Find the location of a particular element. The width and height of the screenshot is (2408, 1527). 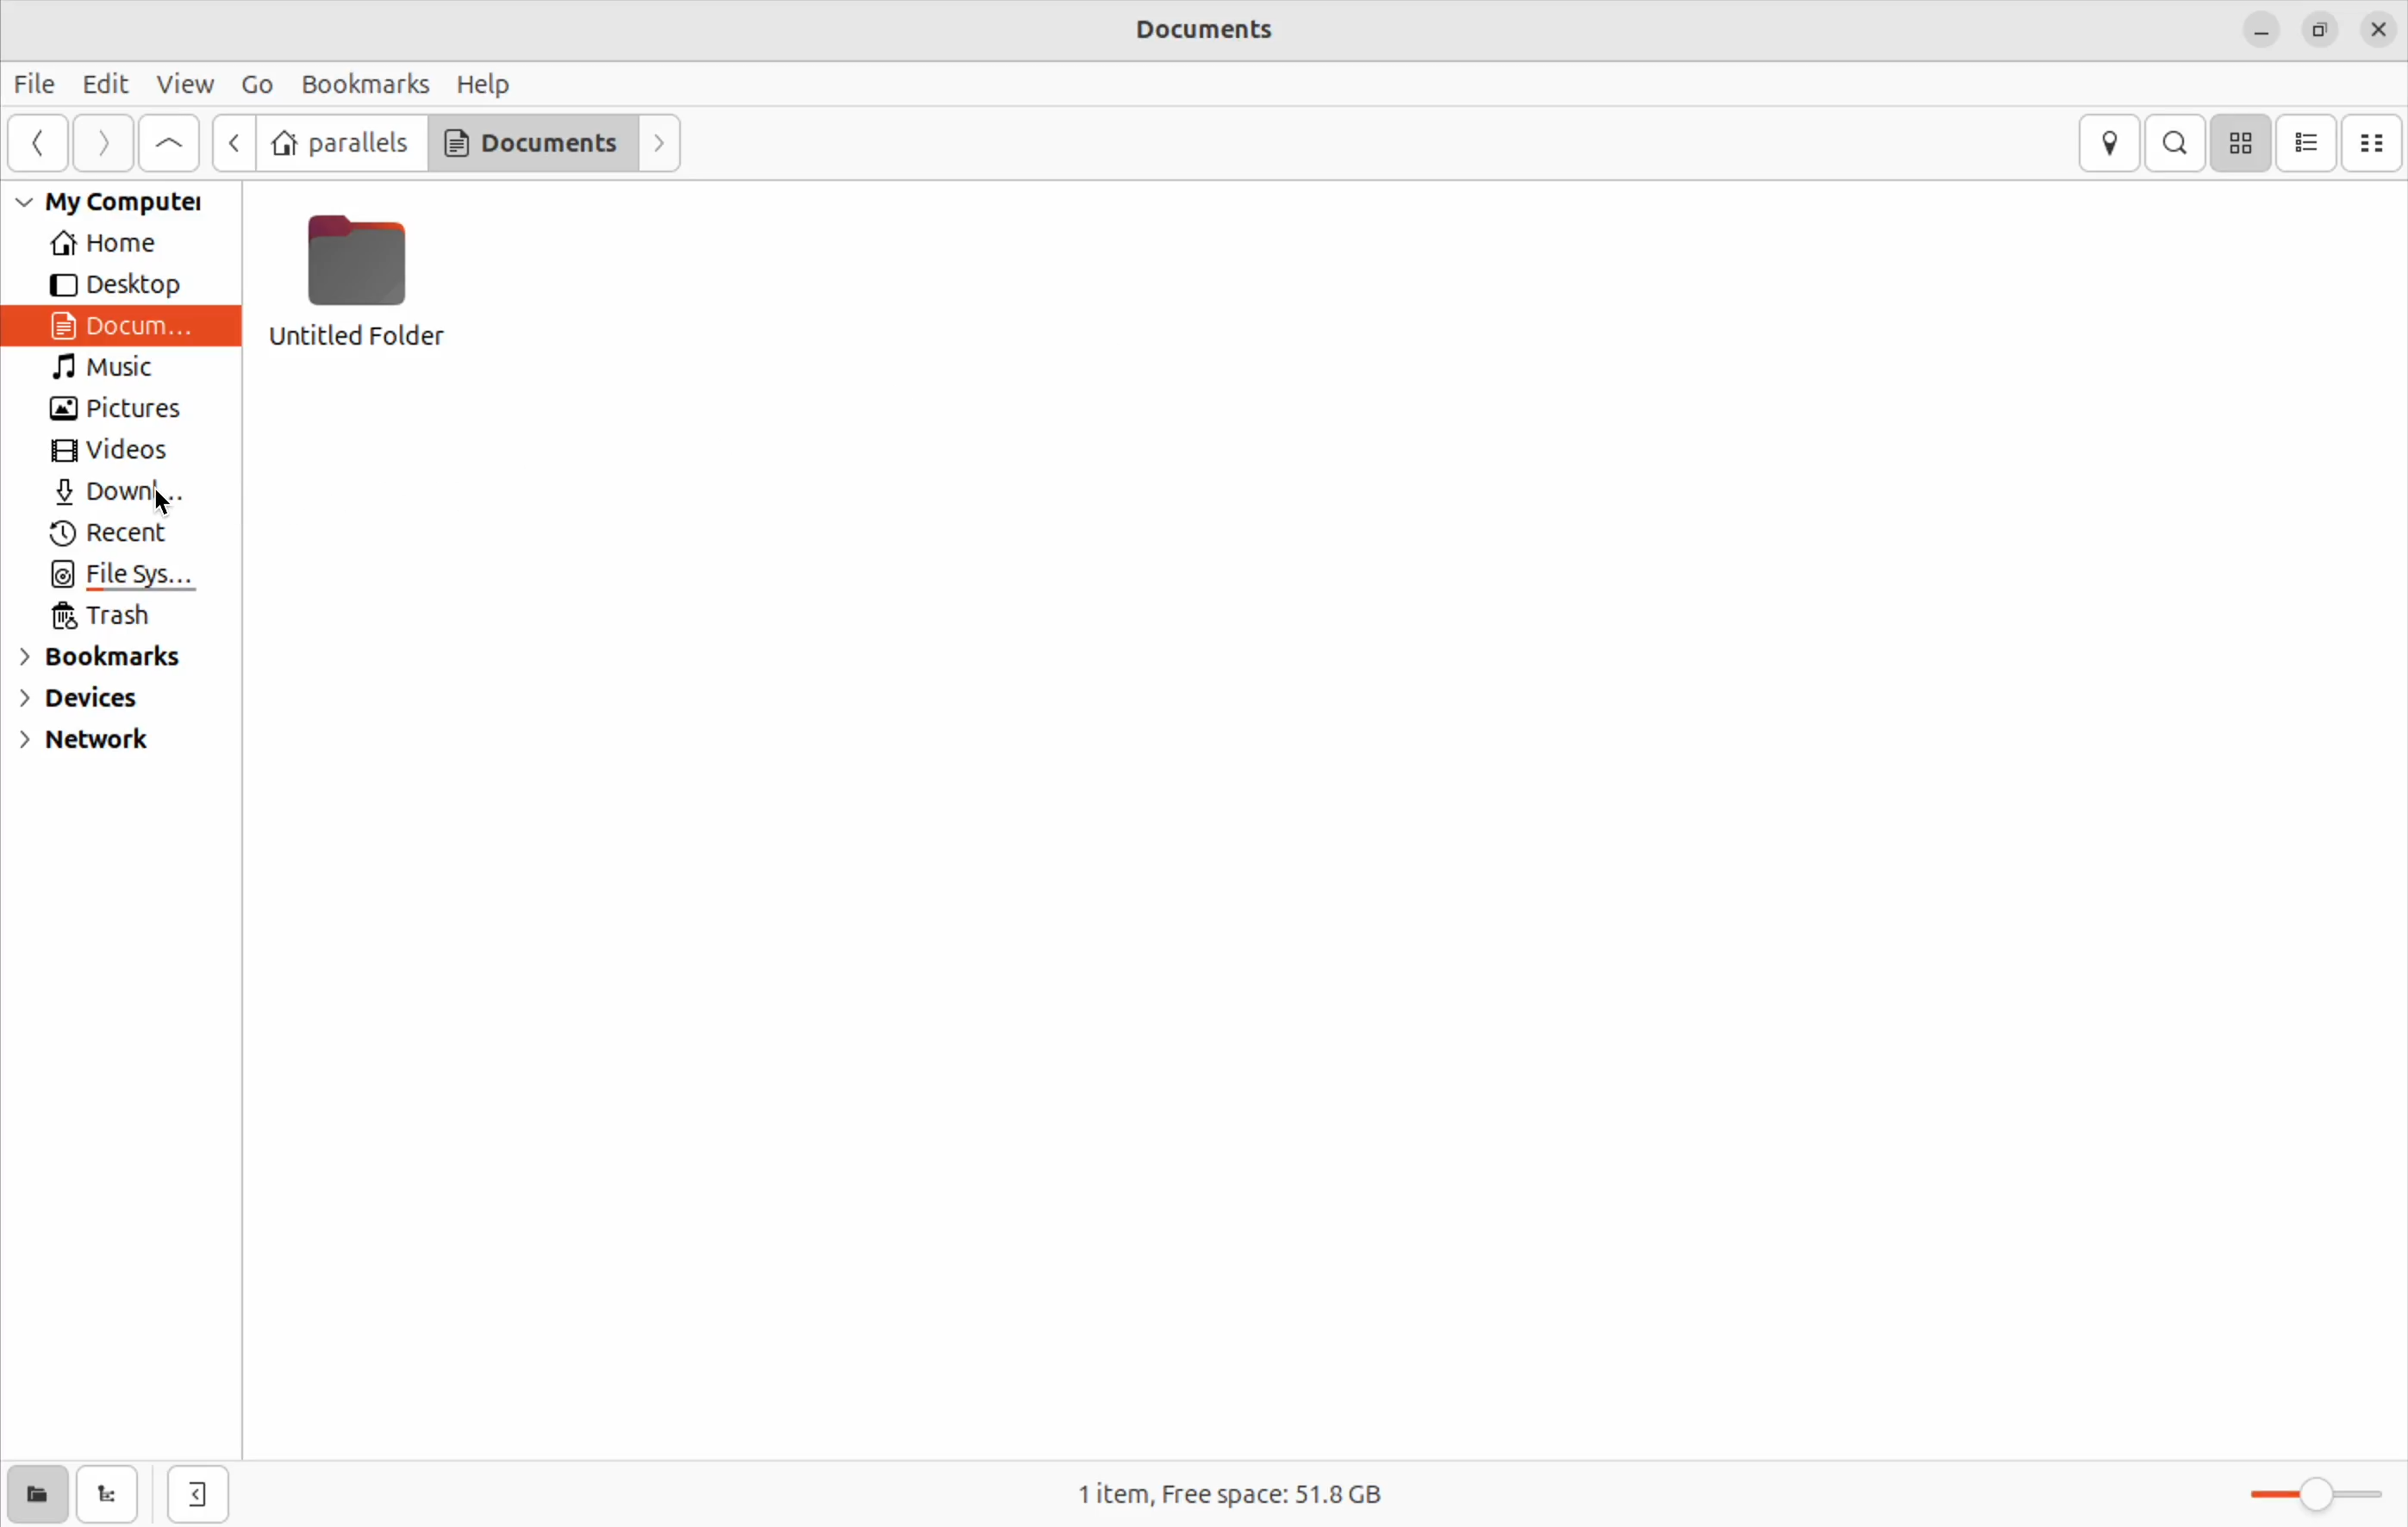

close is located at coordinates (2379, 26).